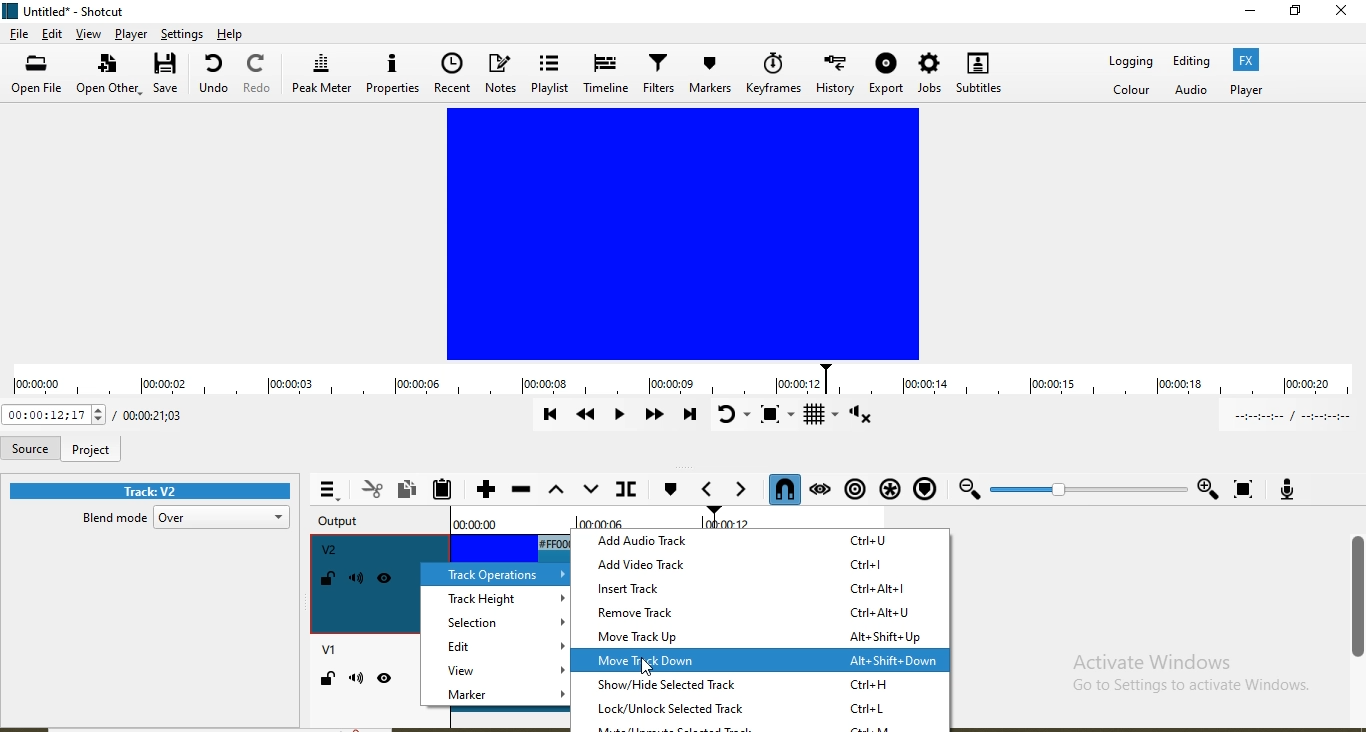 The height and width of the screenshot is (732, 1366). I want to click on V2, so click(330, 550).